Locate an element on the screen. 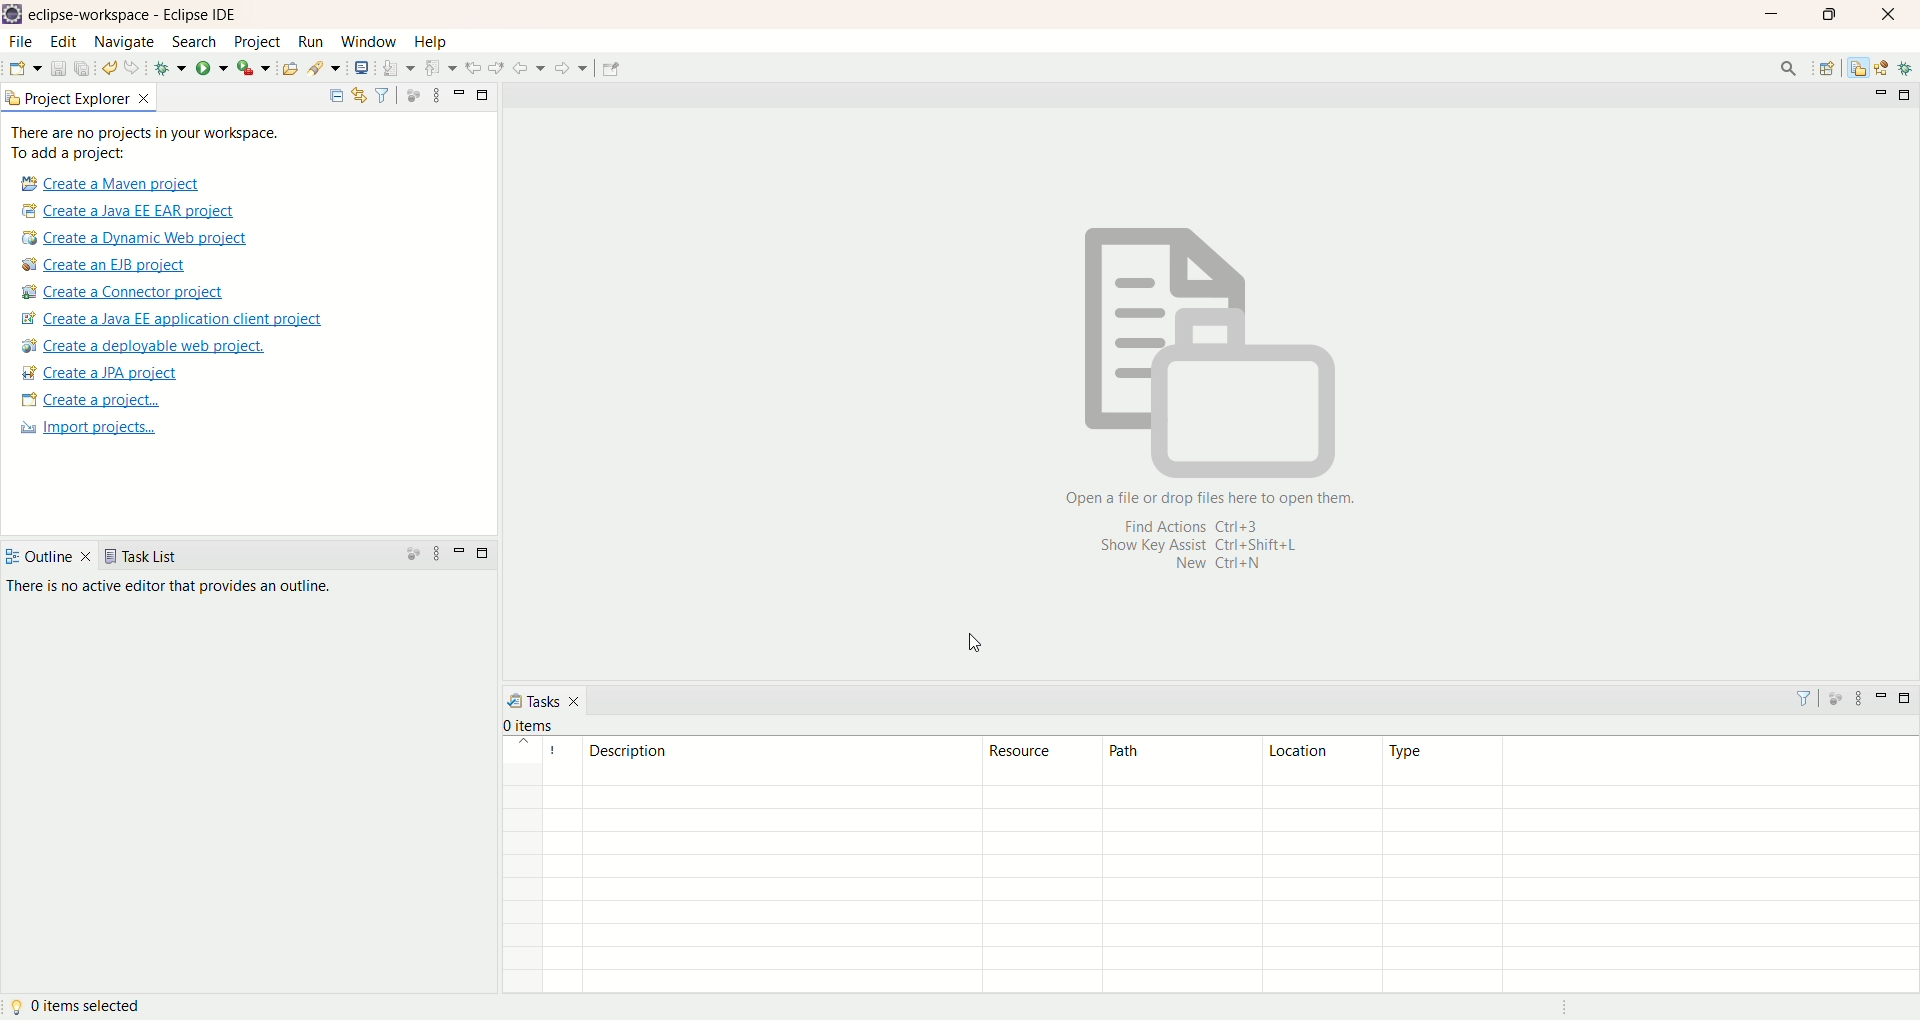 Image resolution: width=1920 pixels, height=1020 pixels. image is located at coordinates (1204, 354).